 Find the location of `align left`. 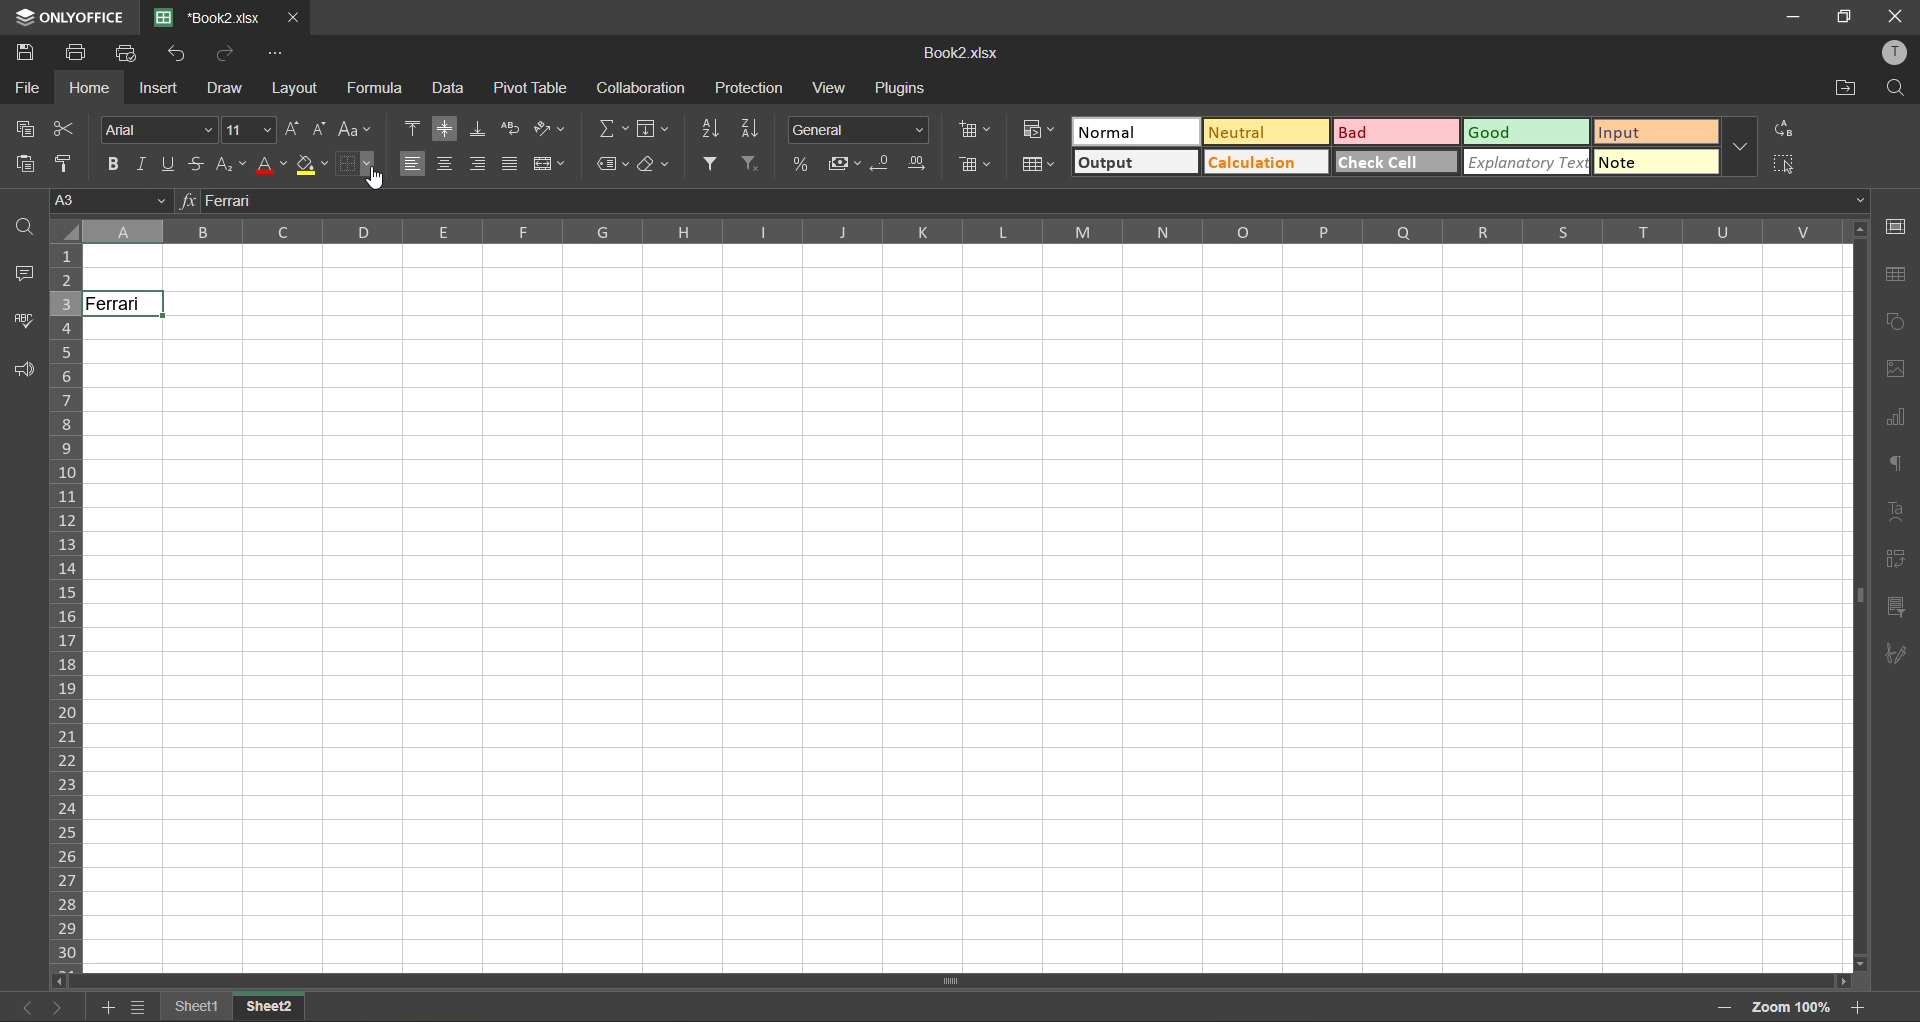

align left is located at coordinates (414, 164).